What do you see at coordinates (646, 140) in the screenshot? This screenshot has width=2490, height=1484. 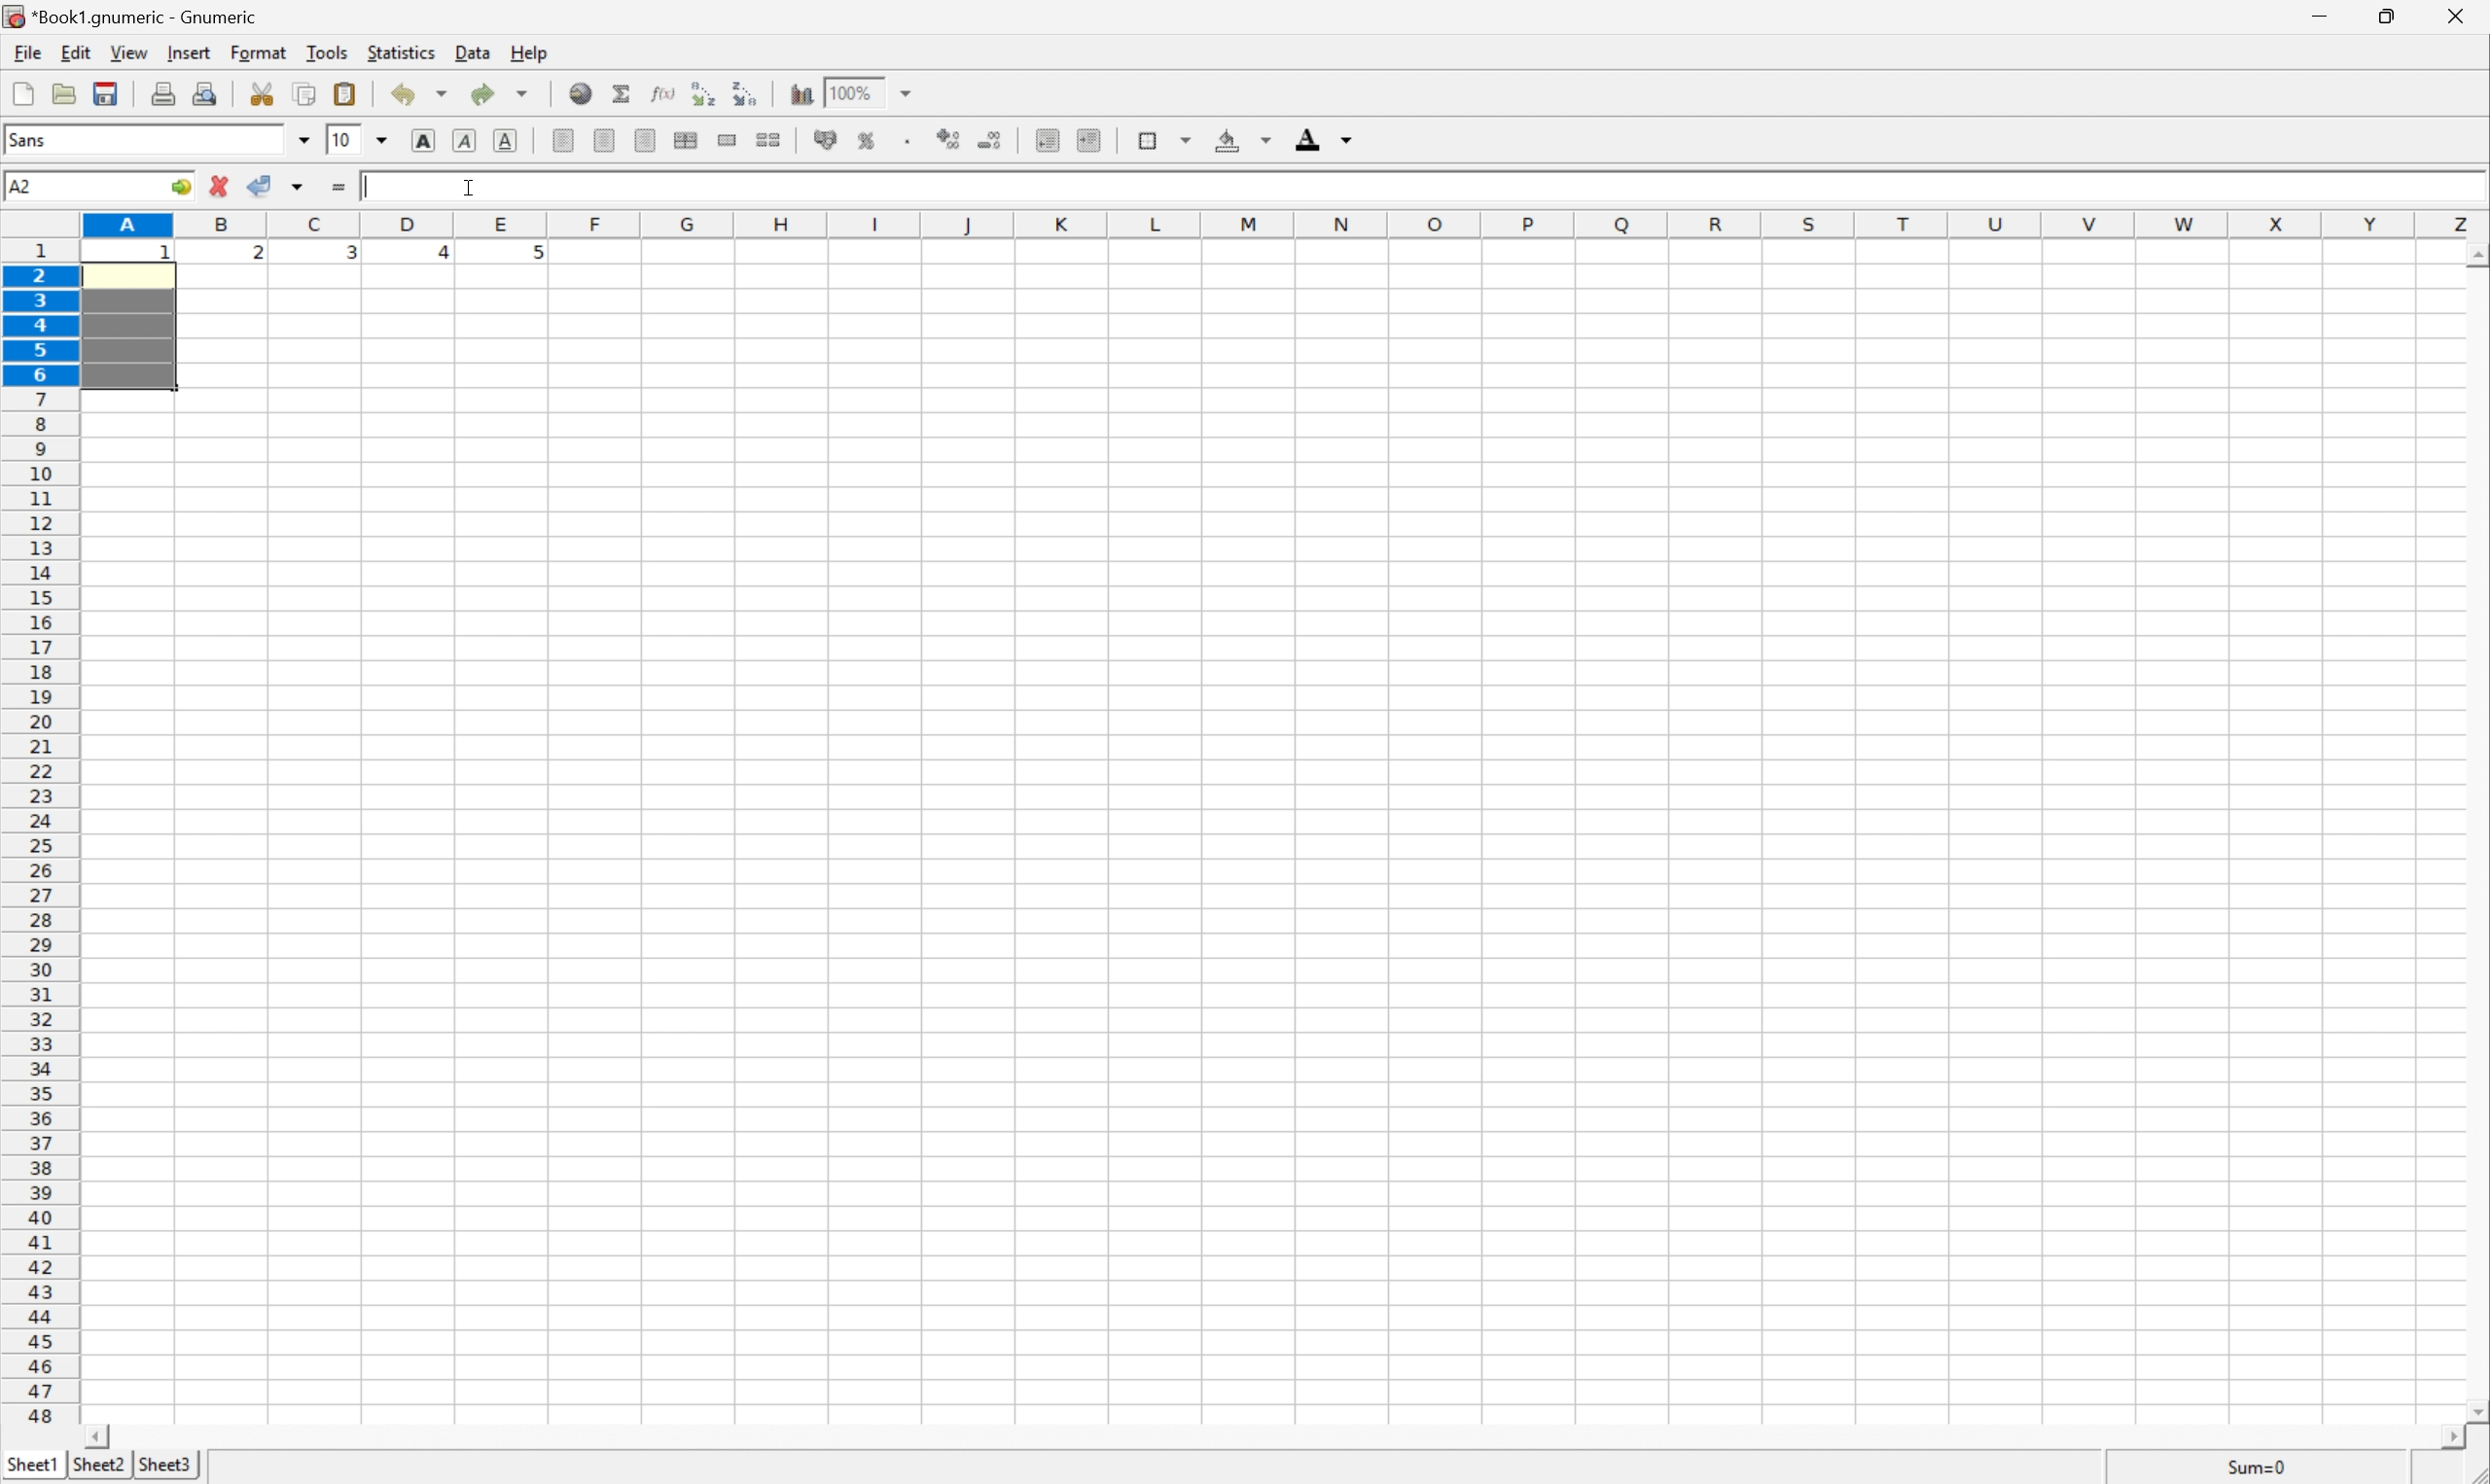 I see `align right` at bounding box center [646, 140].